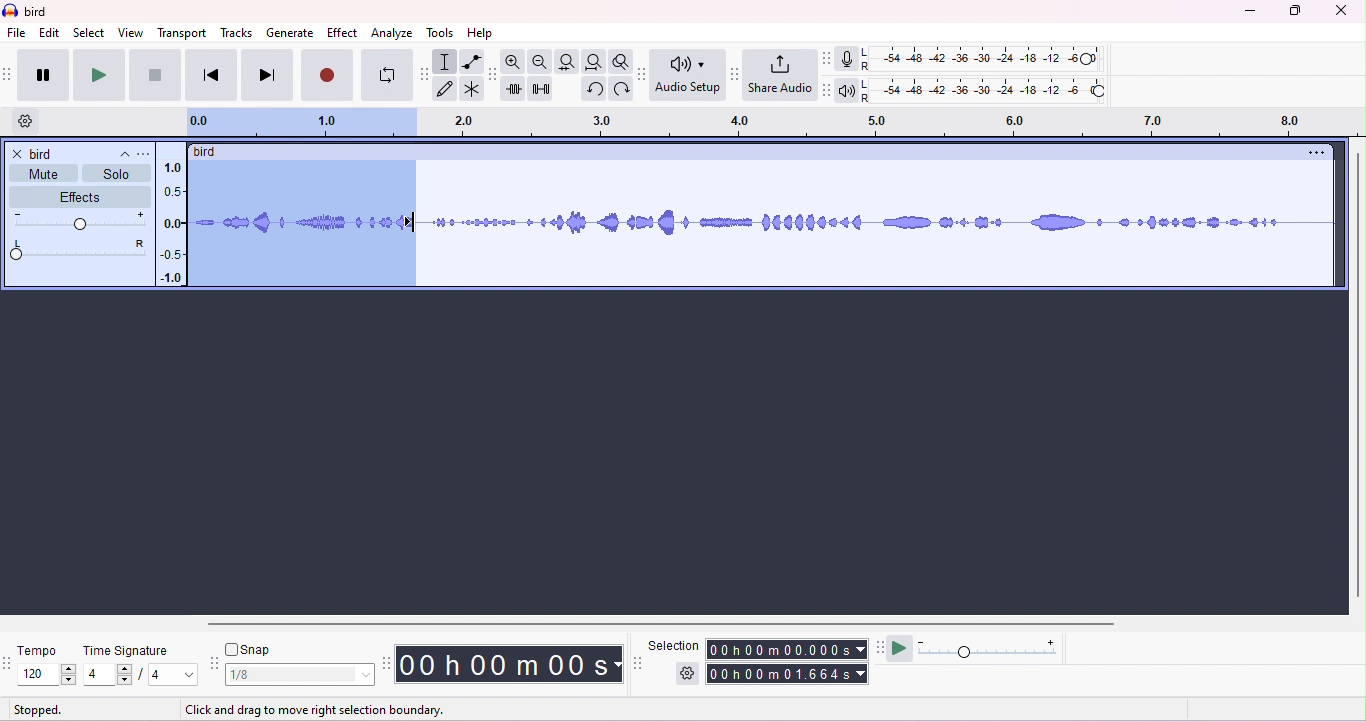  What do you see at coordinates (878, 646) in the screenshot?
I see `play at speed tool bar` at bounding box center [878, 646].